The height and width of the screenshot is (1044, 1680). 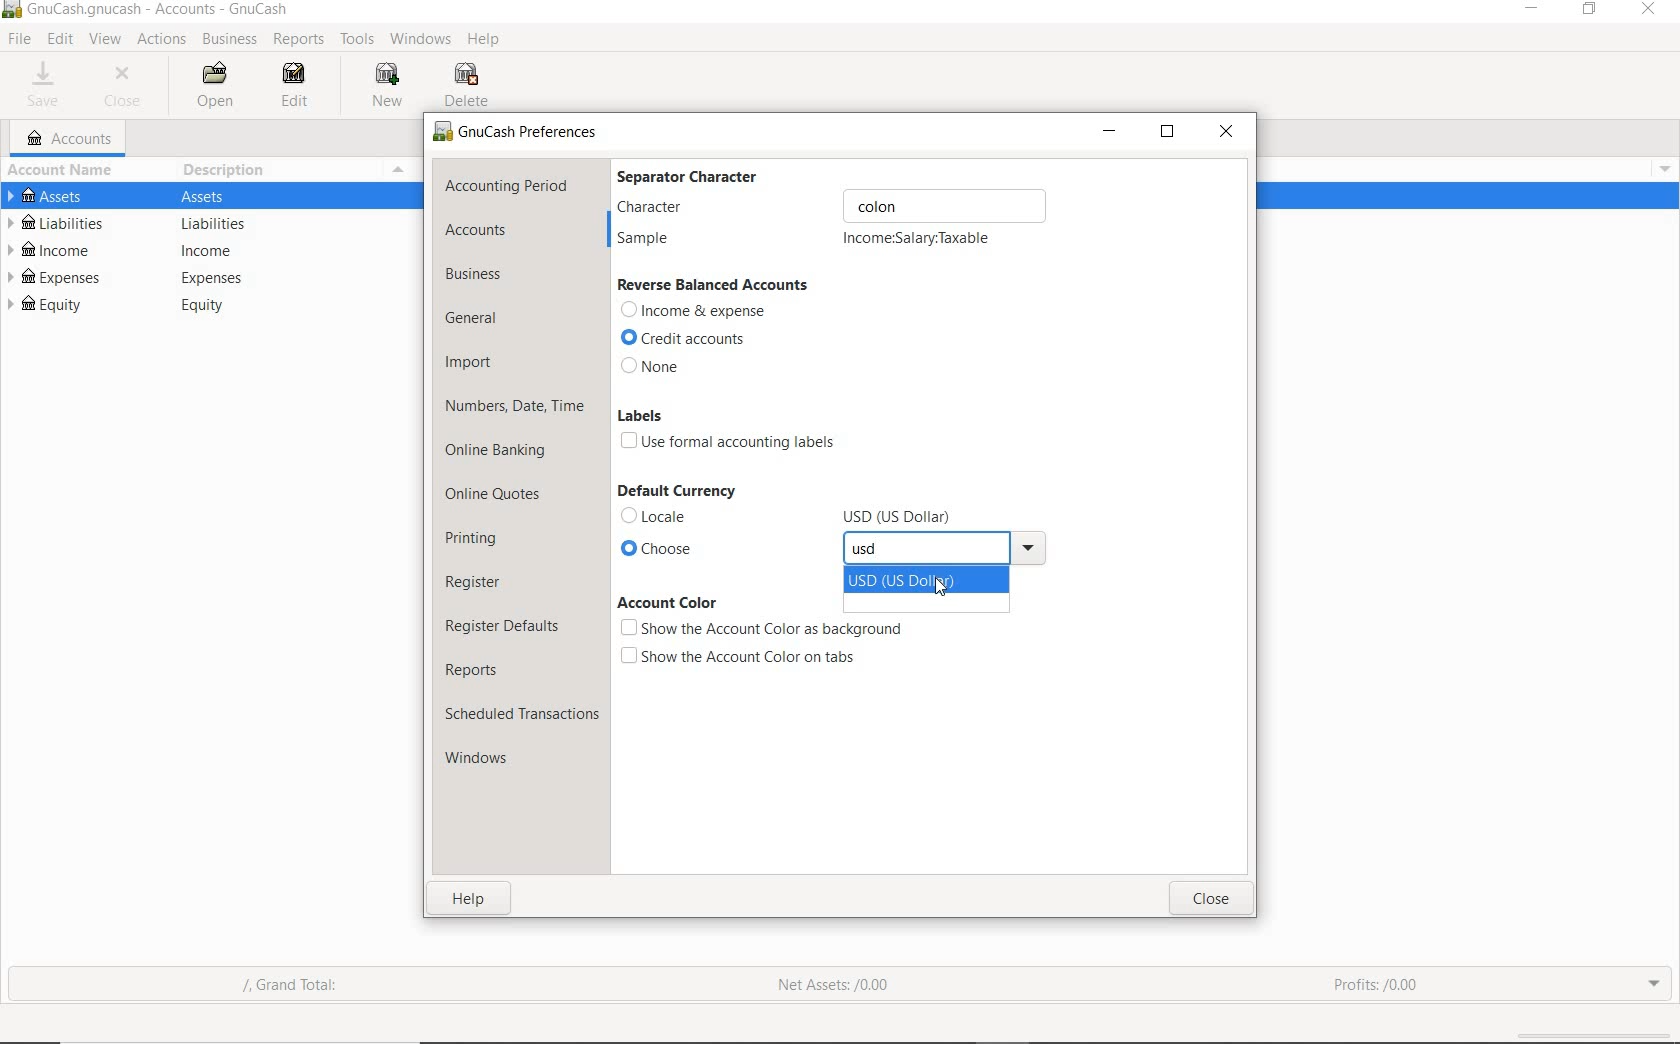 What do you see at coordinates (468, 899) in the screenshot?
I see `help` at bounding box center [468, 899].